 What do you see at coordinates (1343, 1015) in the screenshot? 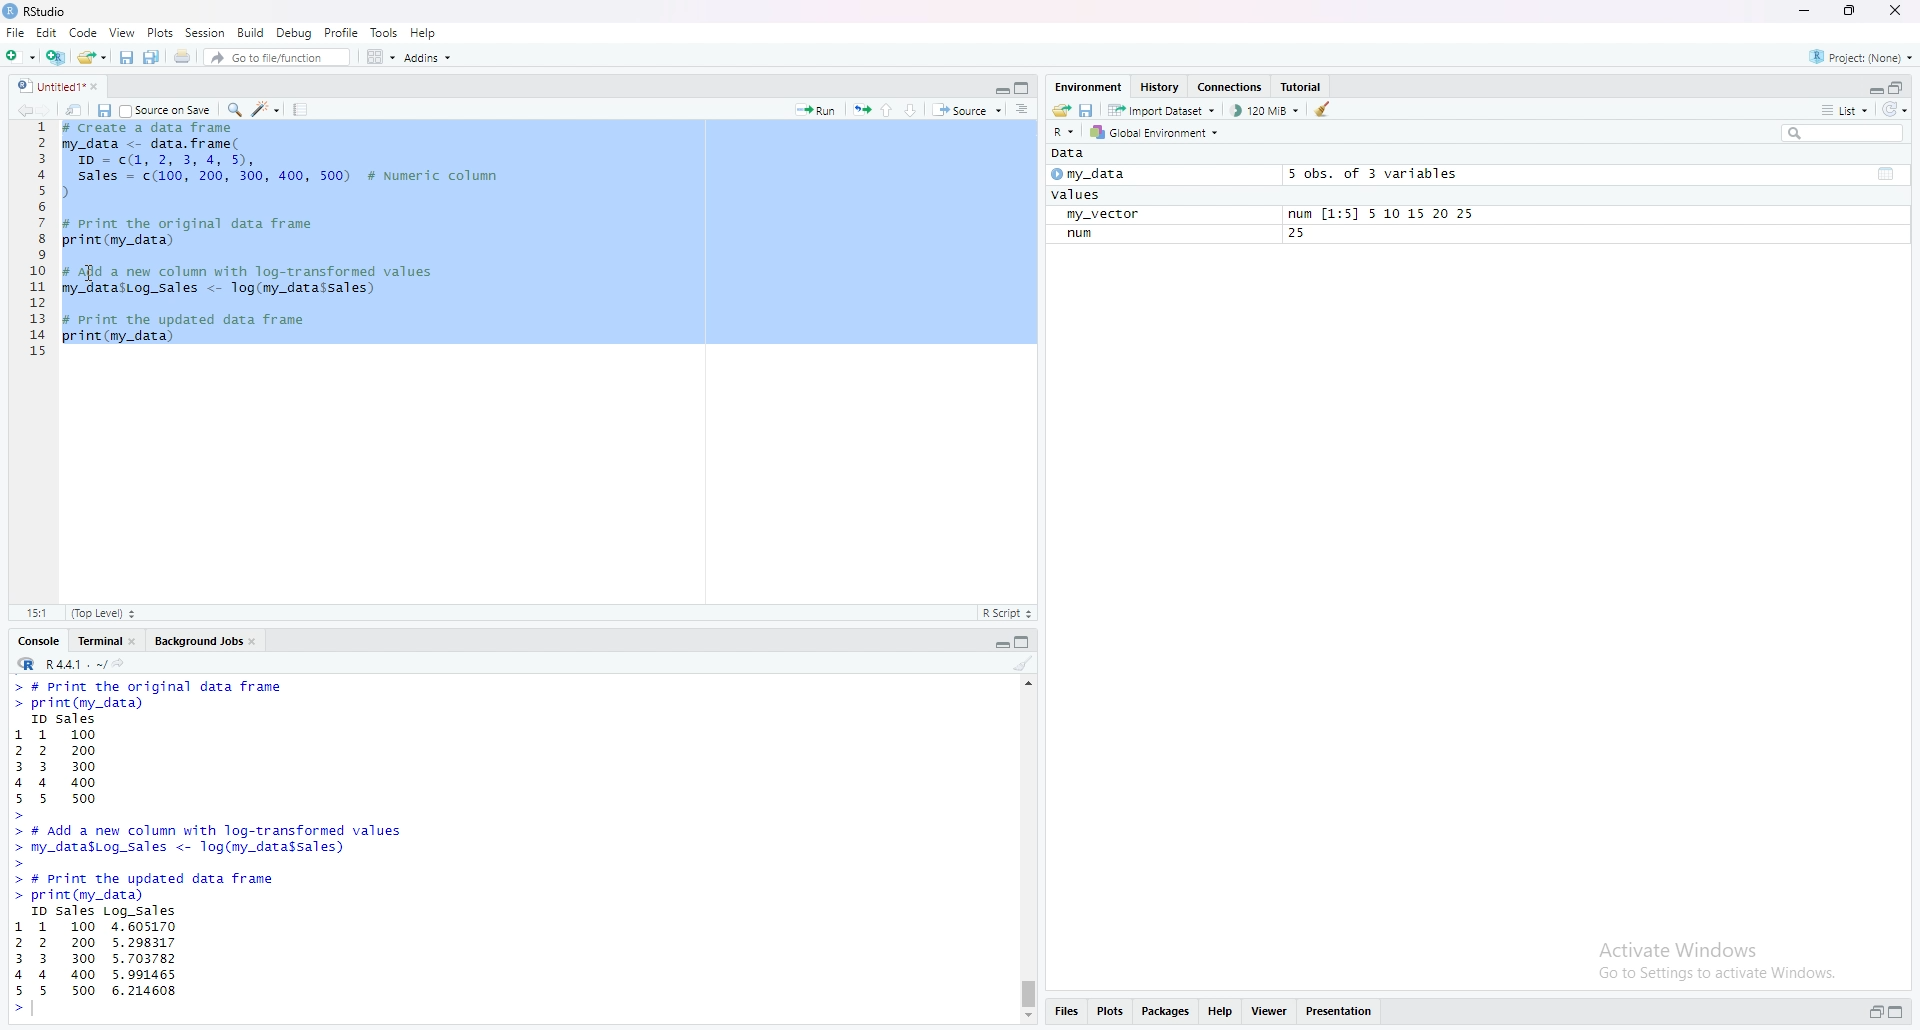
I see `presentation` at bounding box center [1343, 1015].